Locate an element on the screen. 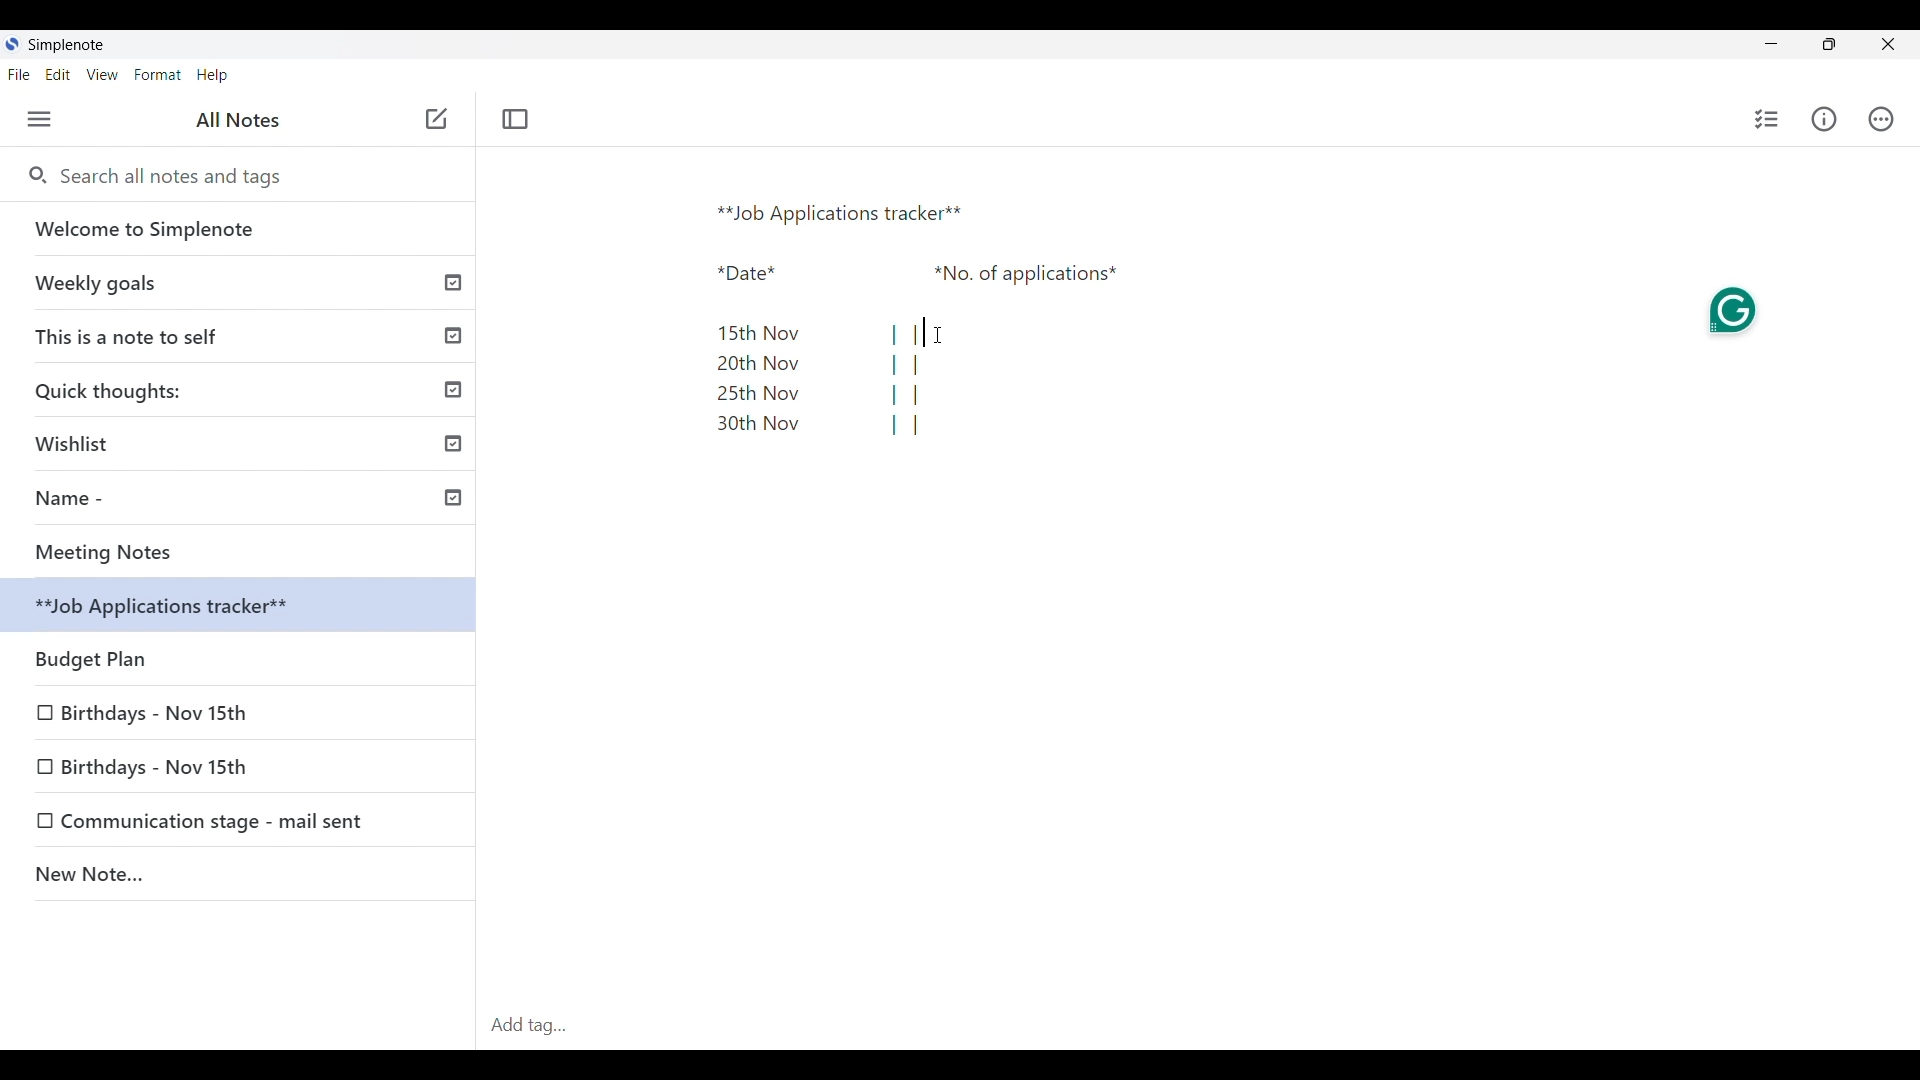 The image size is (1920, 1080). Software name is located at coordinates (66, 45).